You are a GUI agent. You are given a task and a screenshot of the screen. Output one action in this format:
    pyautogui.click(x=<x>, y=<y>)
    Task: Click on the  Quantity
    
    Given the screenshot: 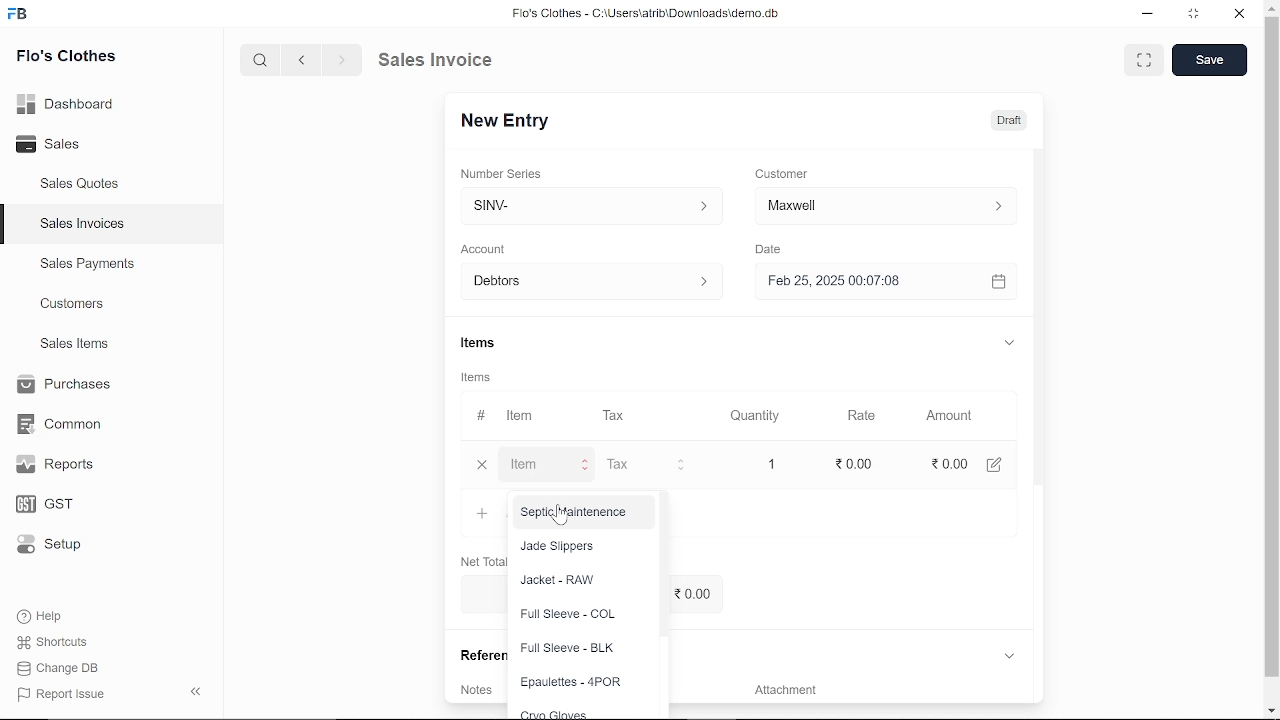 What is the action you would take?
    pyautogui.click(x=760, y=416)
    